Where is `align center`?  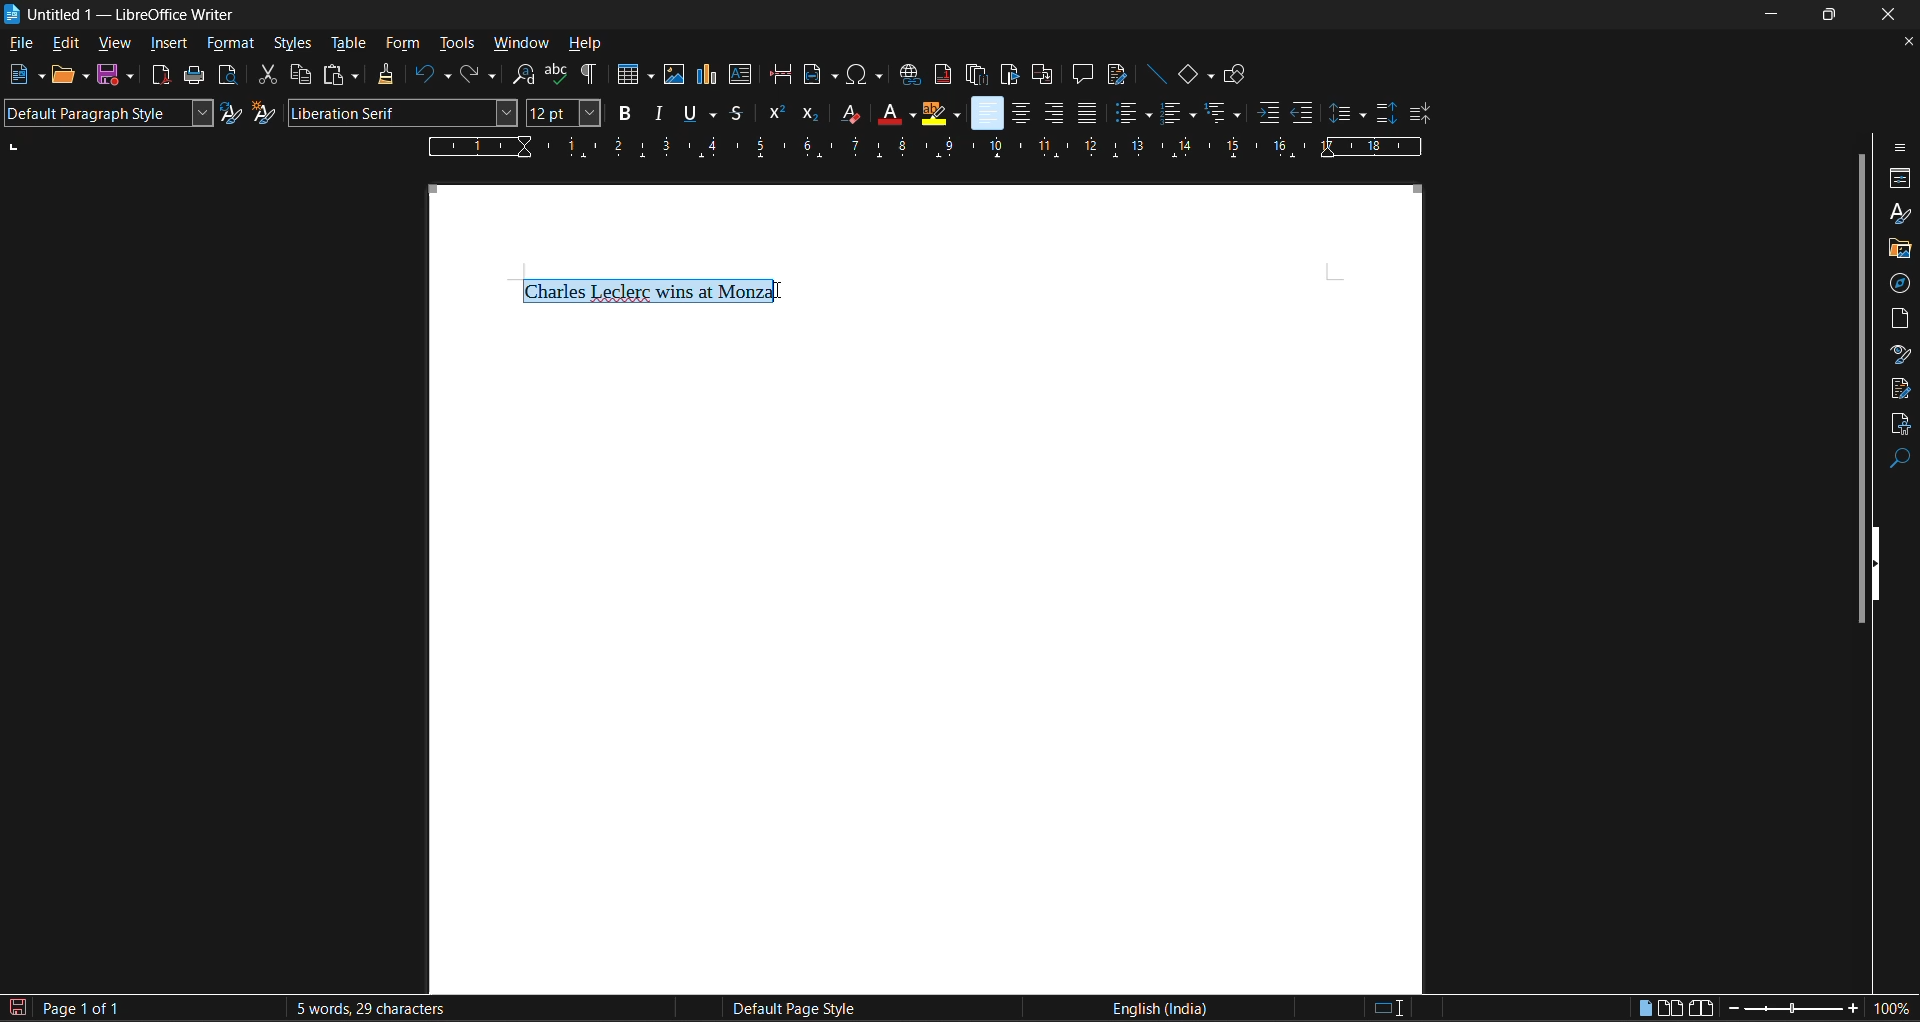 align center is located at coordinates (1017, 115).